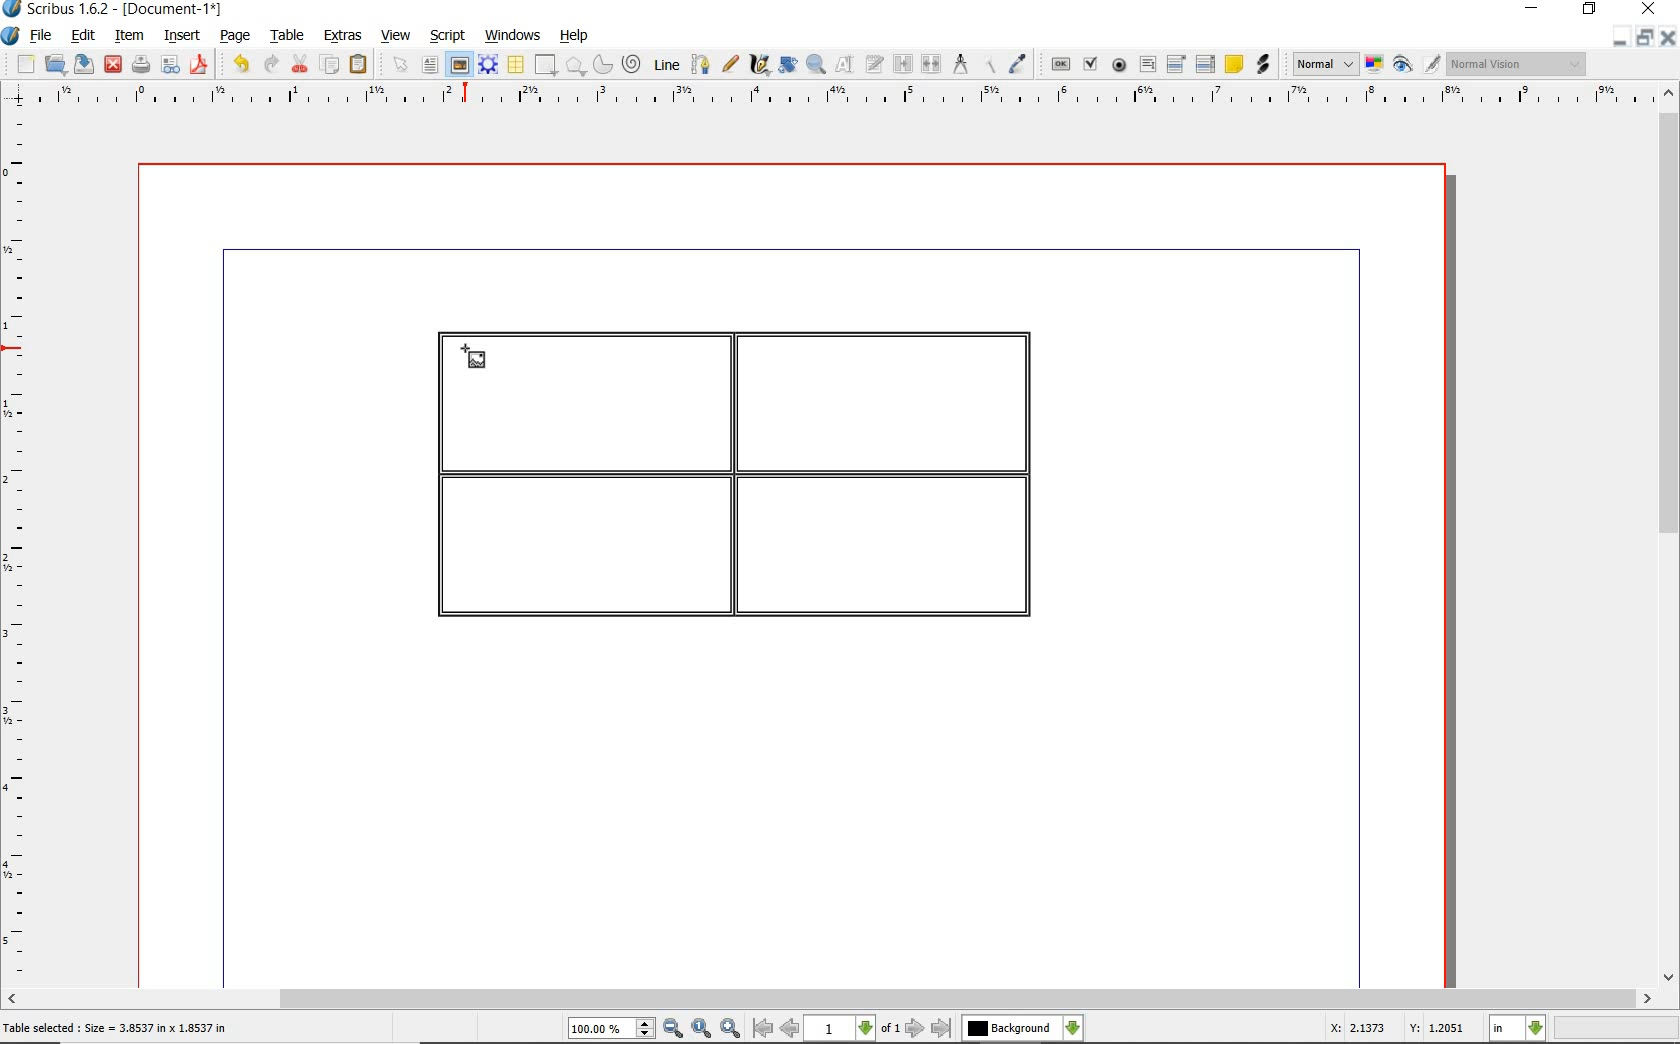 The width and height of the screenshot is (1680, 1044). I want to click on pdf combo box, so click(1178, 65).